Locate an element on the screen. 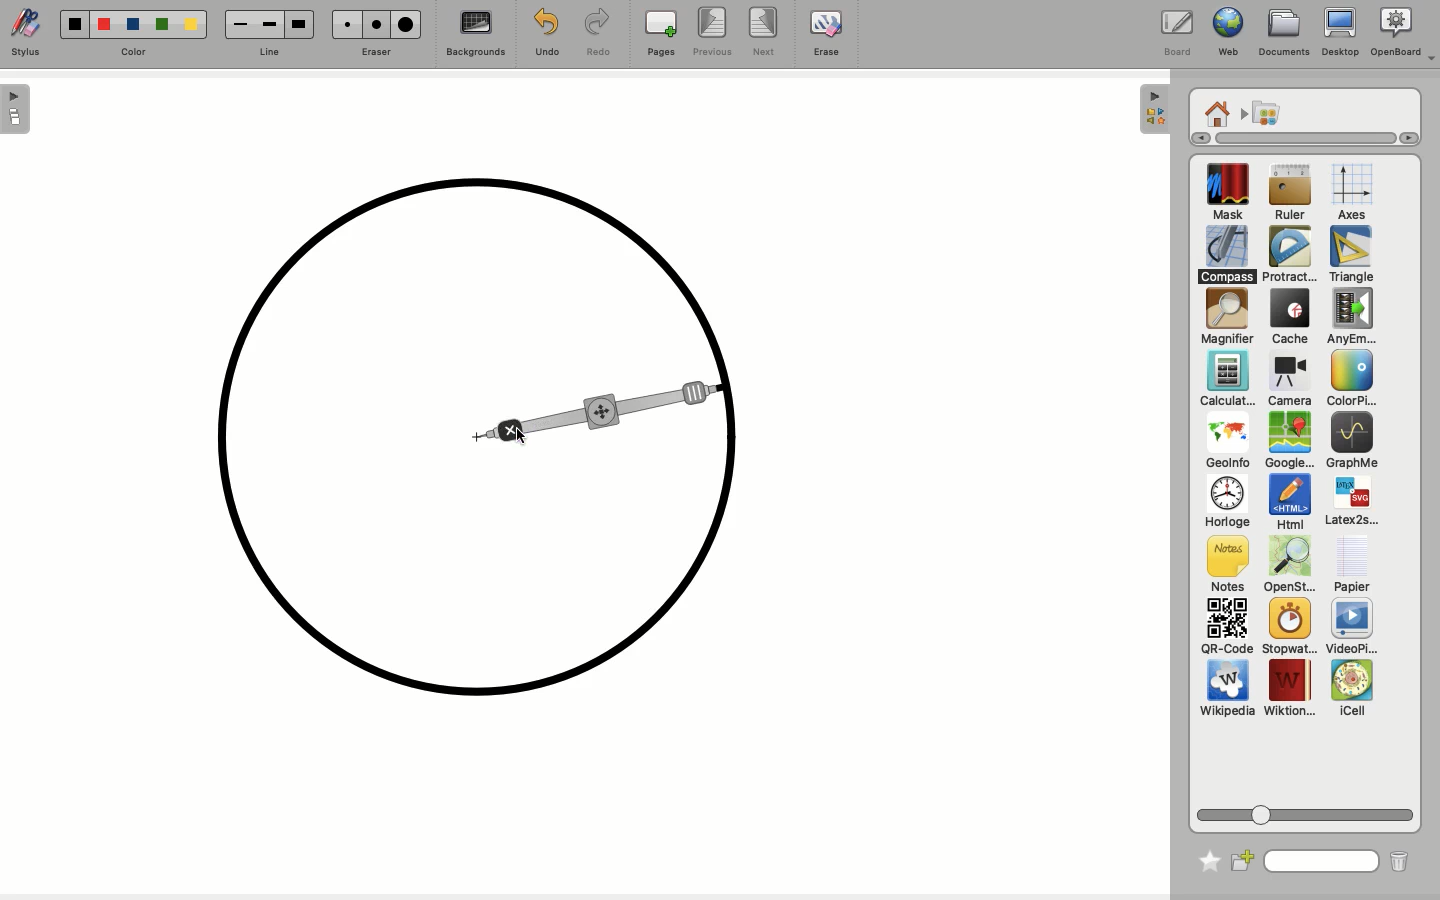 Image resolution: width=1440 pixels, height=900 pixels. eraser1 is located at coordinates (346, 24).